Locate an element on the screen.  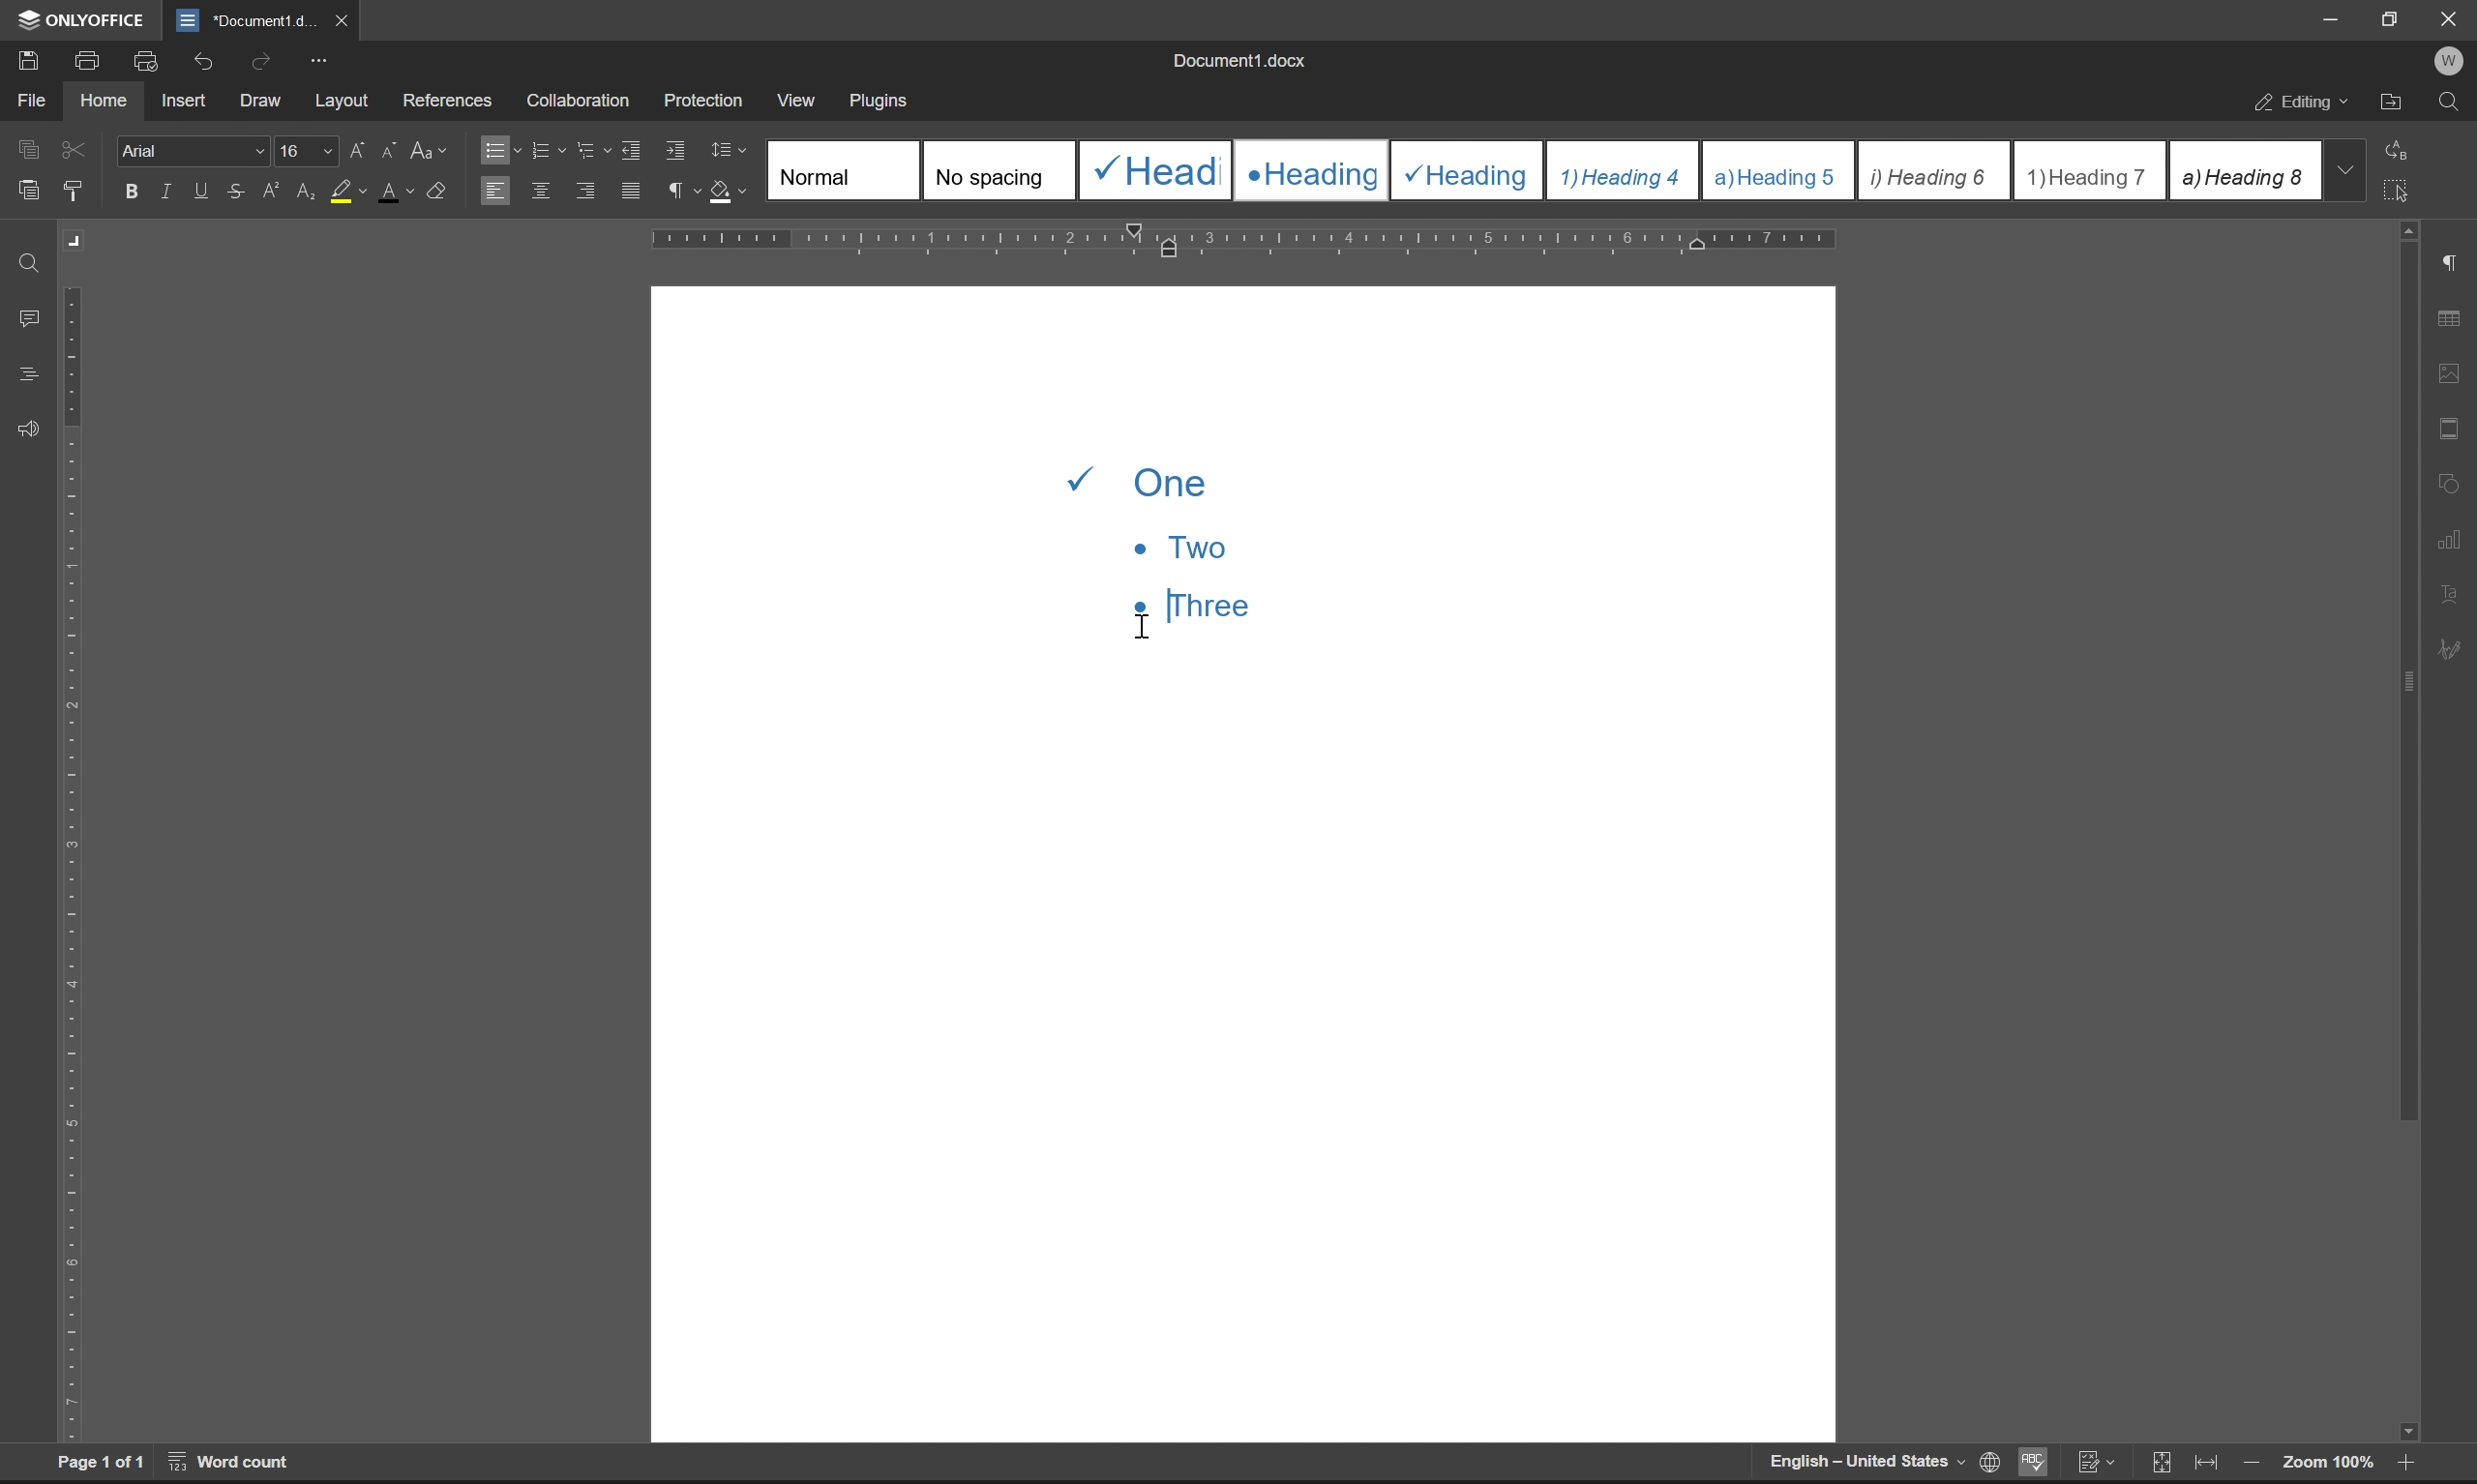
track changes is located at coordinates (2095, 1462).